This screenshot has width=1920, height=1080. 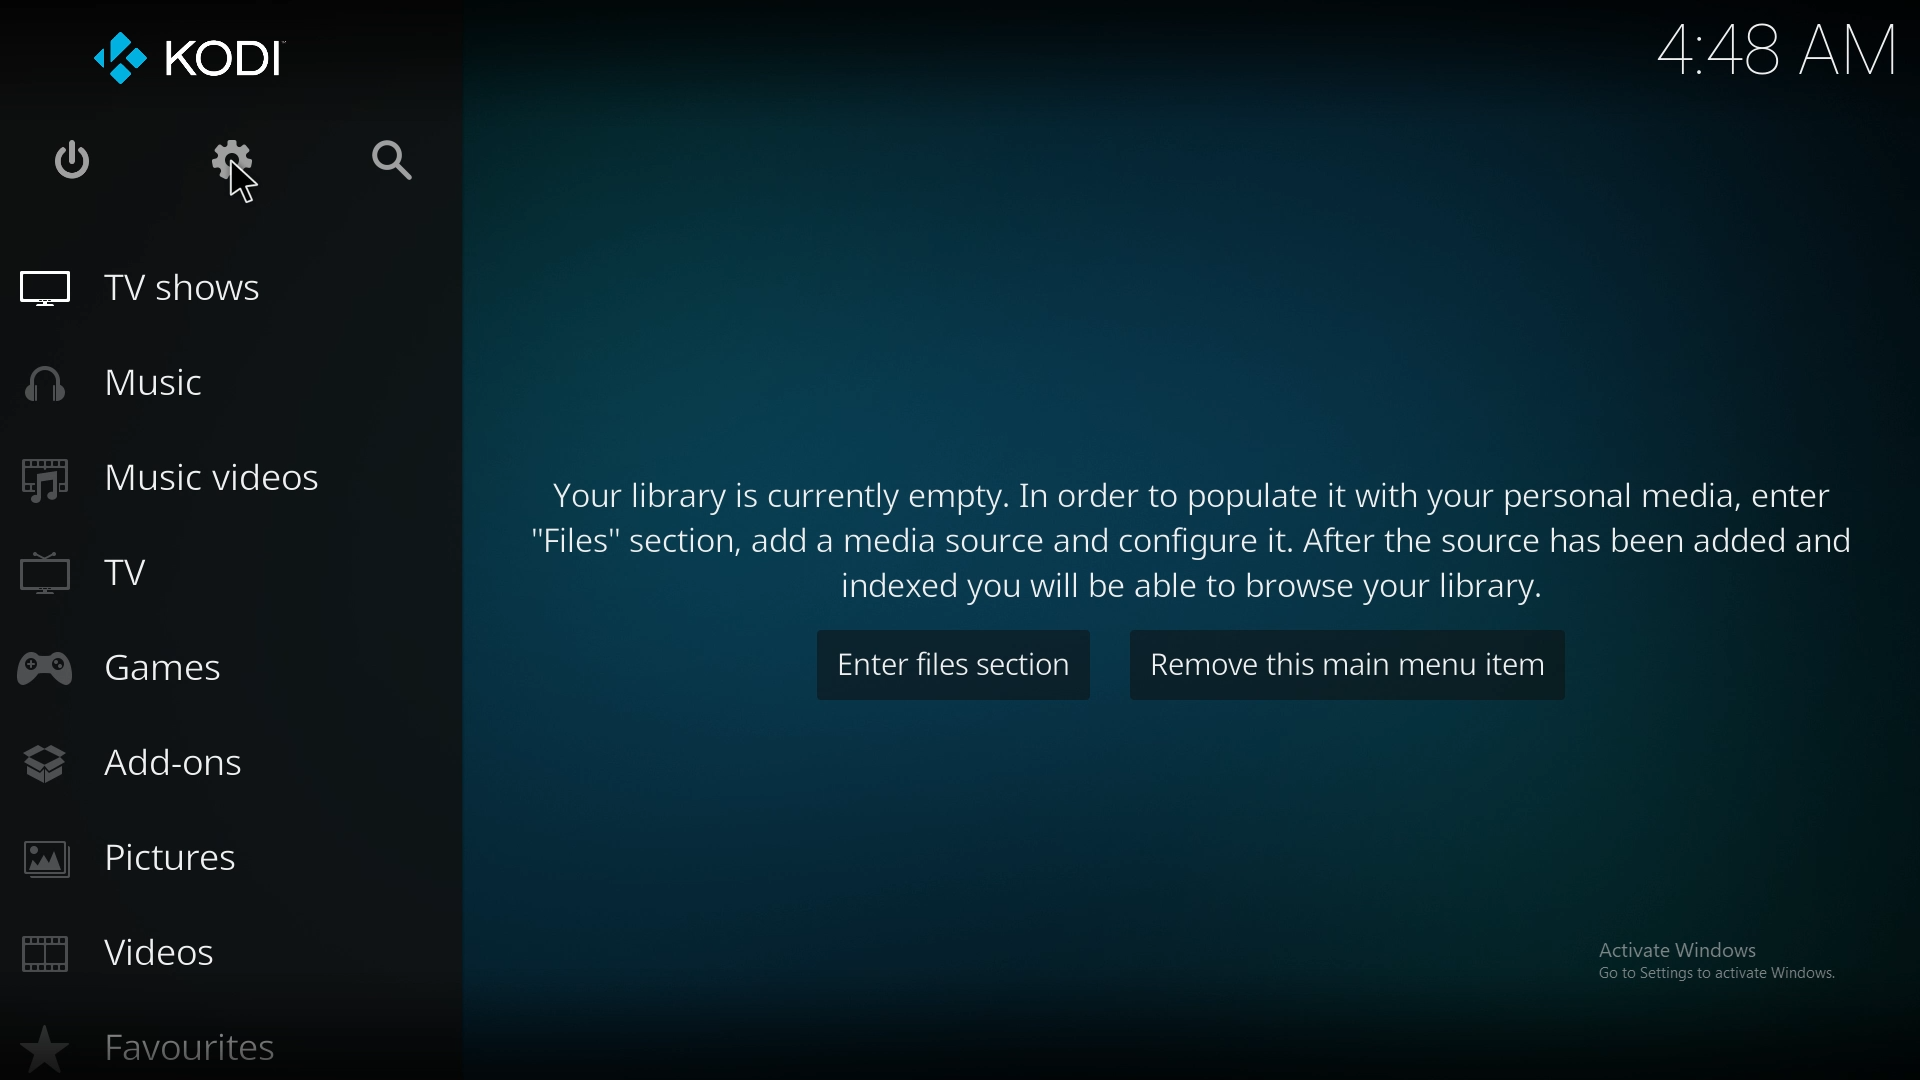 What do you see at coordinates (235, 164) in the screenshot?
I see `settings` at bounding box center [235, 164].